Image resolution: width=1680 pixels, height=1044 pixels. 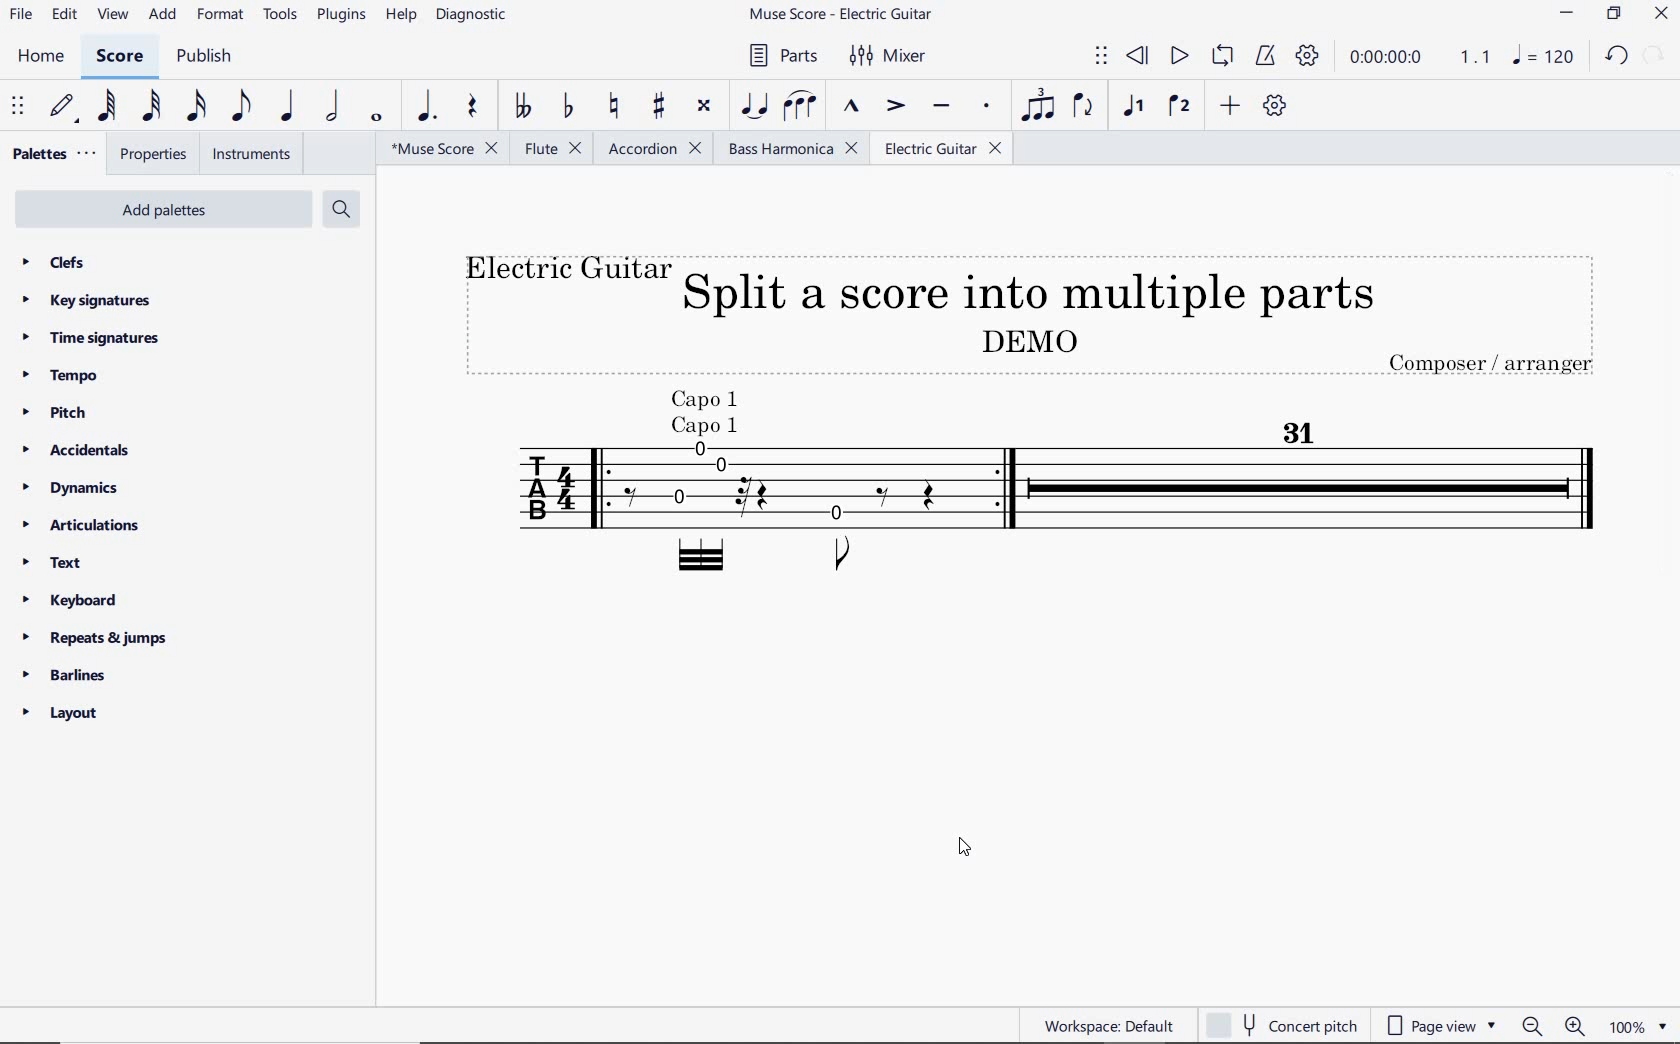 What do you see at coordinates (401, 16) in the screenshot?
I see `help` at bounding box center [401, 16].